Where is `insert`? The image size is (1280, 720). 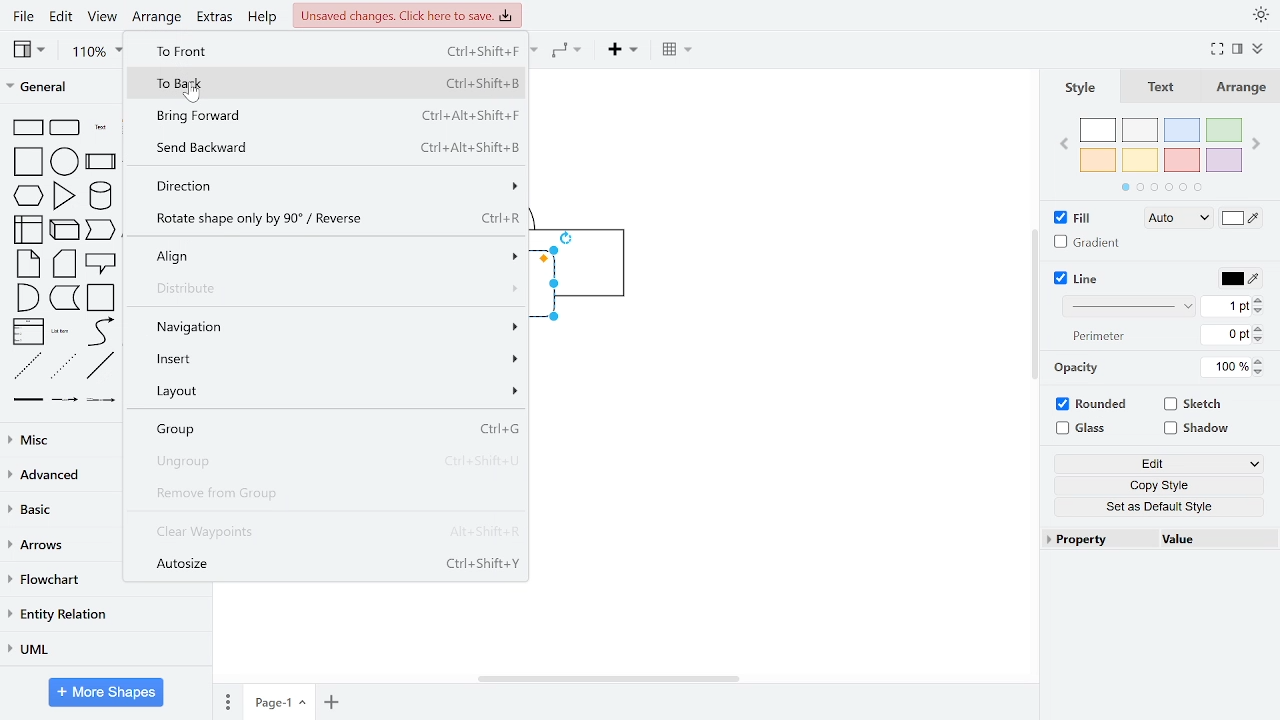
insert is located at coordinates (621, 51).